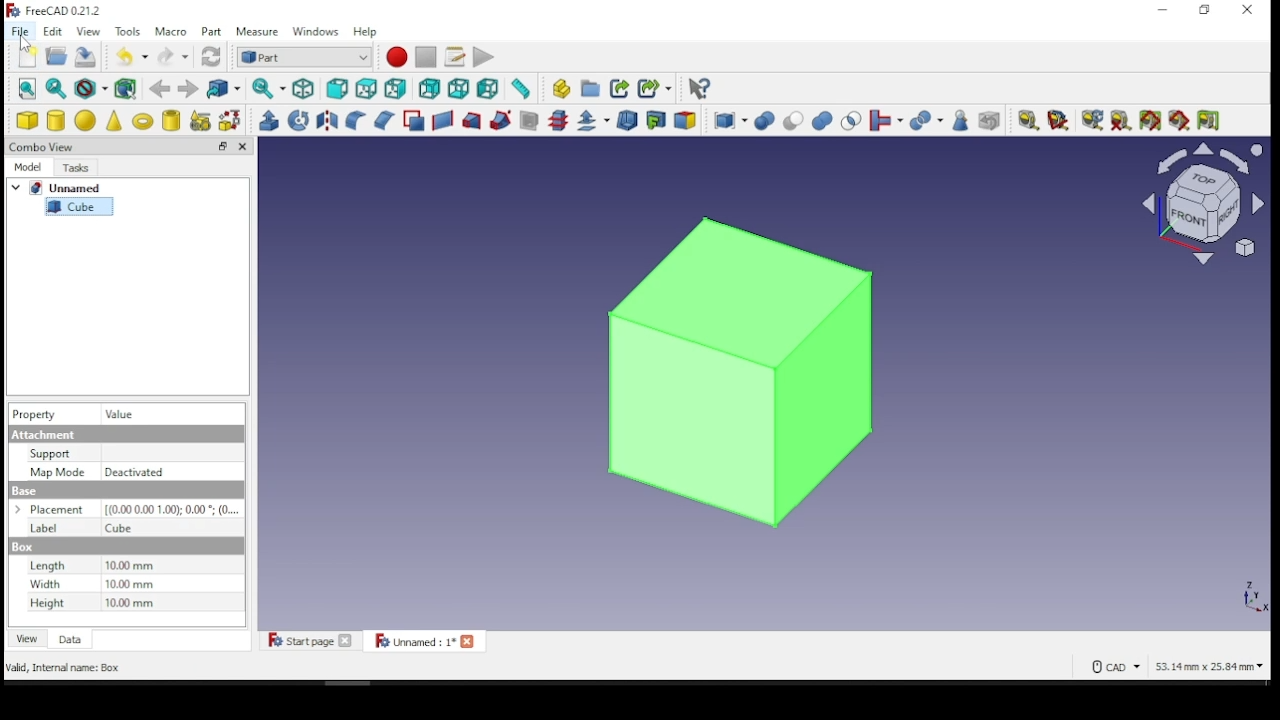 The width and height of the screenshot is (1280, 720). Describe the element at coordinates (242, 146) in the screenshot. I see `close pane` at that location.